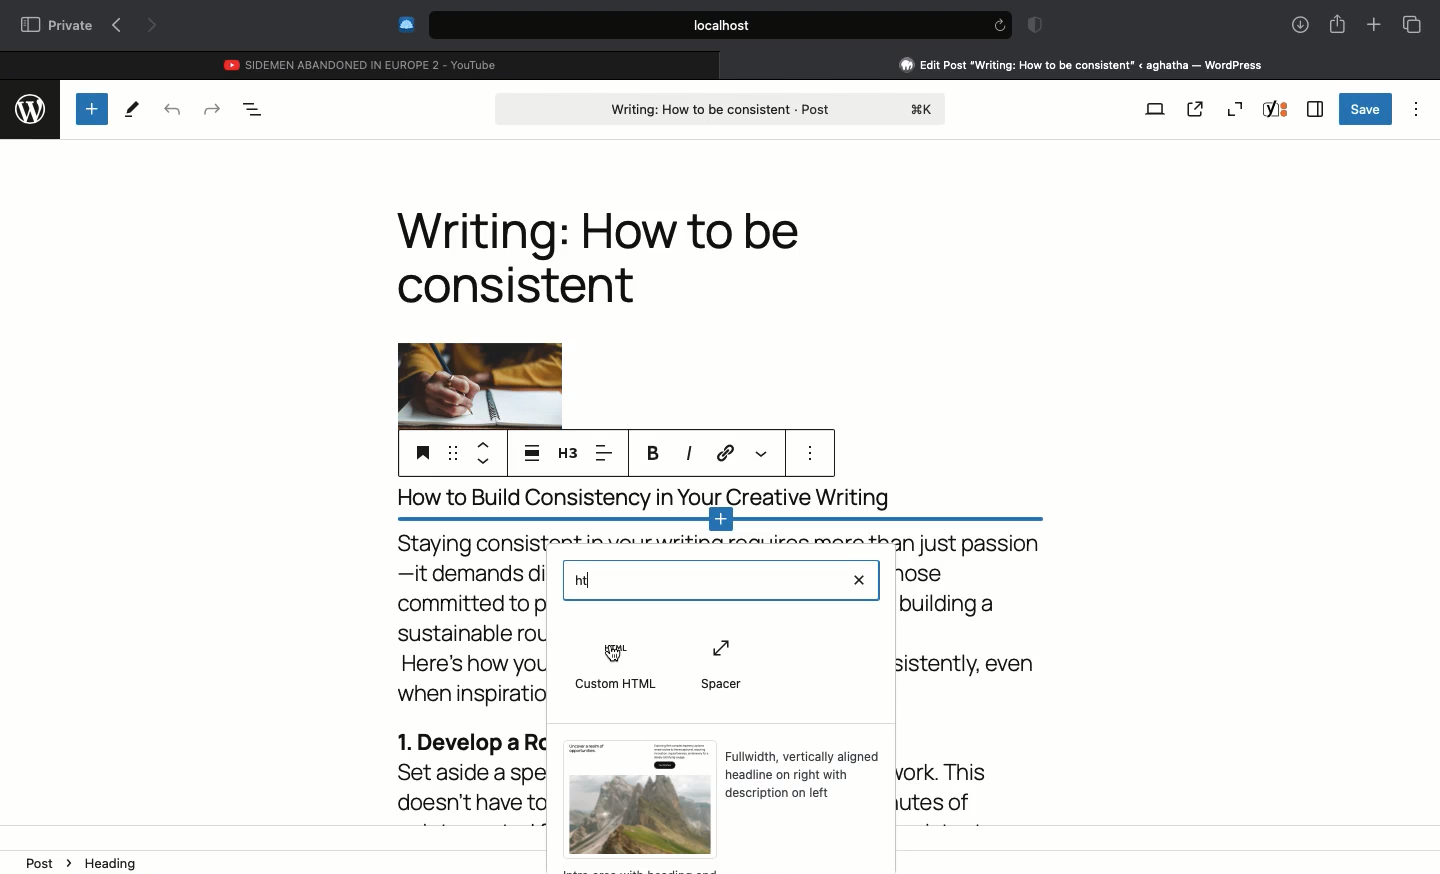 The width and height of the screenshot is (1440, 874). I want to click on Share, so click(1337, 22).